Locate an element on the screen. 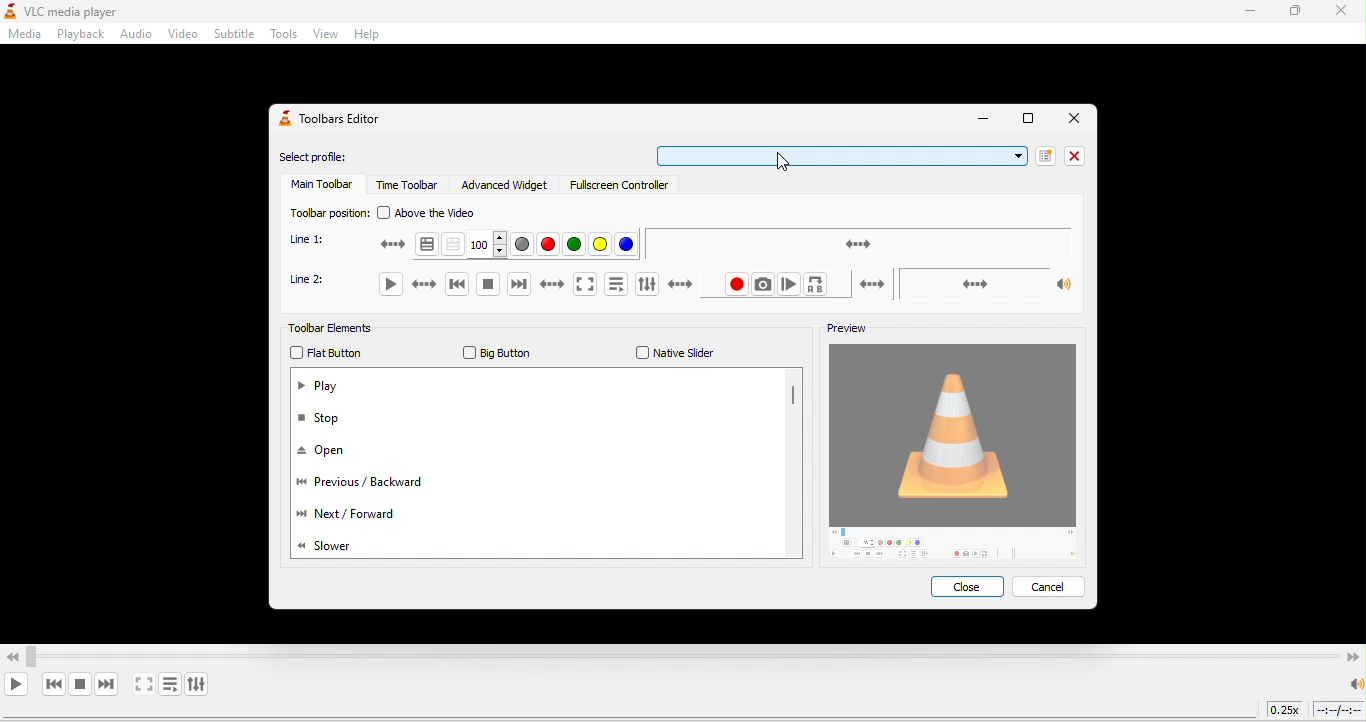  play is located at coordinates (321, 388).